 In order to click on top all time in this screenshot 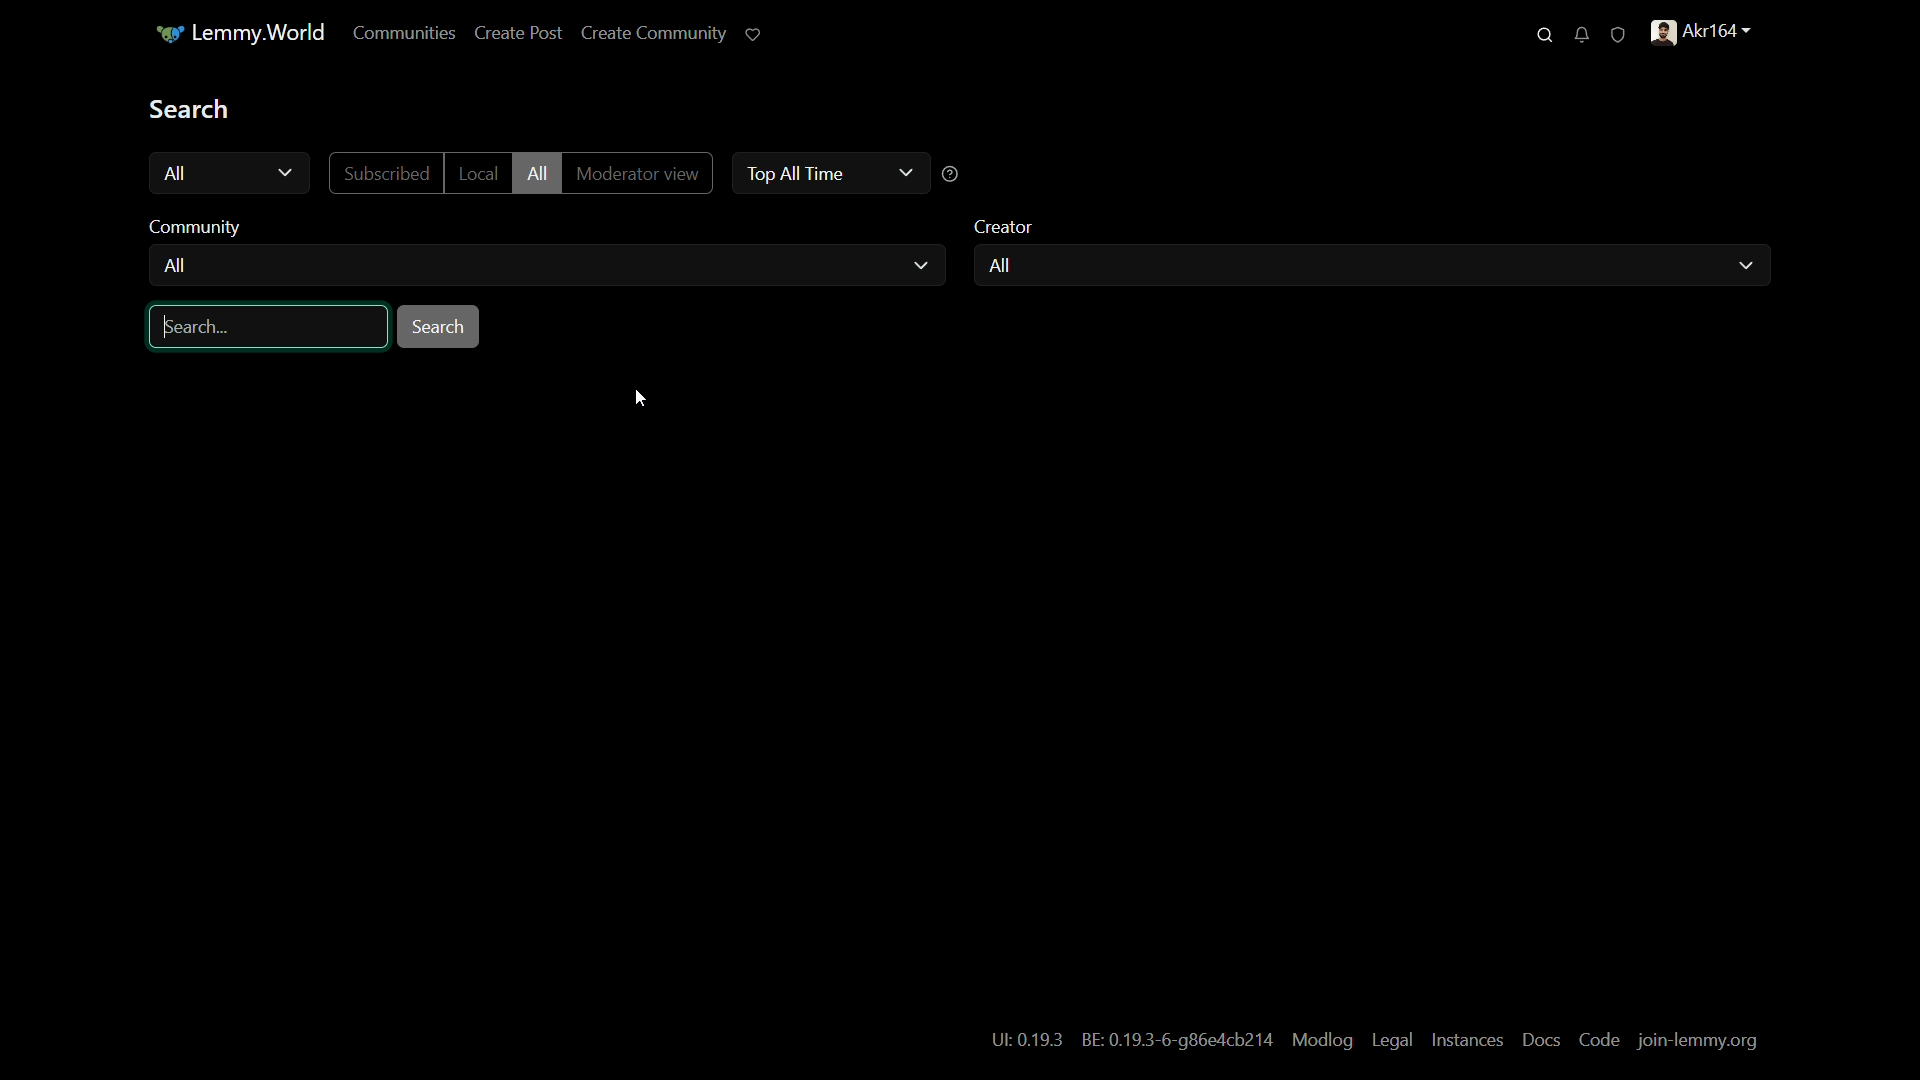, I will do `click(791, 172)`.